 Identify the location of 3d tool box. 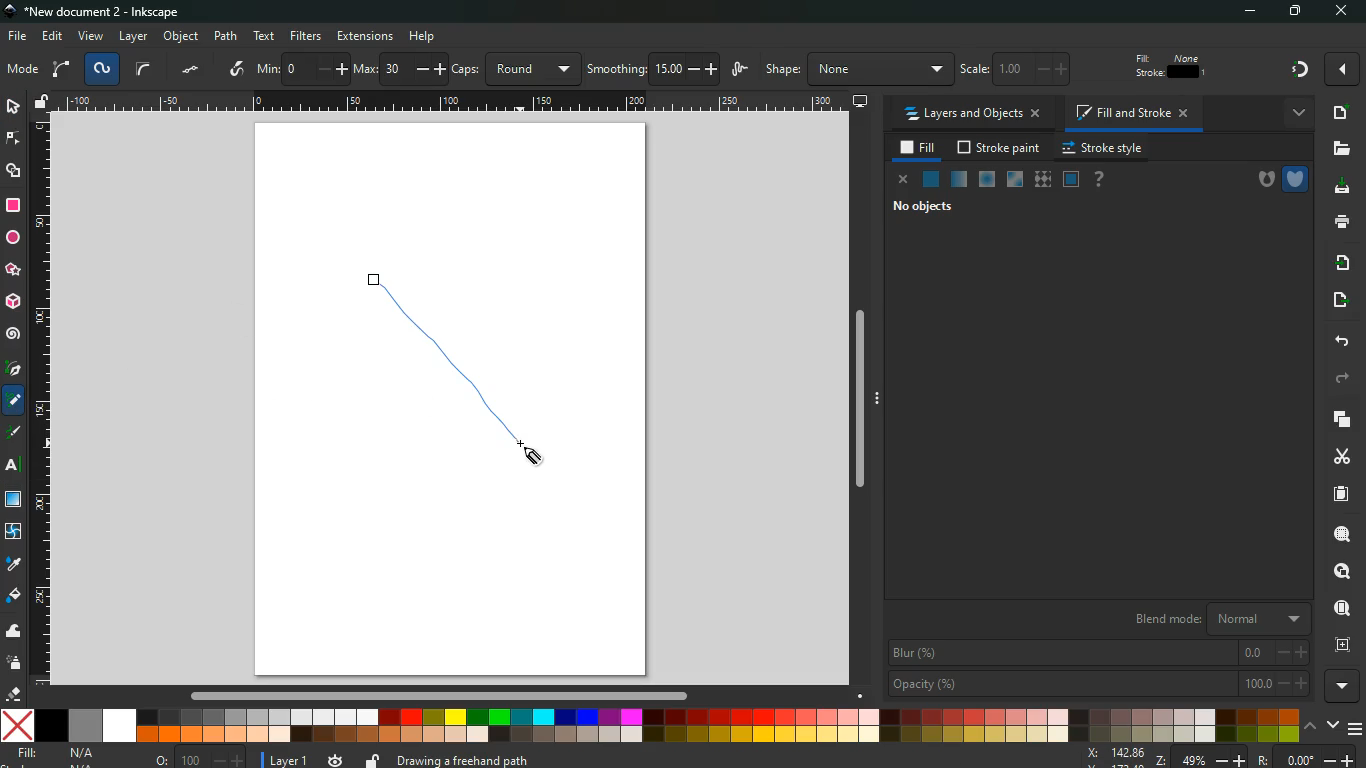
(12, 300).